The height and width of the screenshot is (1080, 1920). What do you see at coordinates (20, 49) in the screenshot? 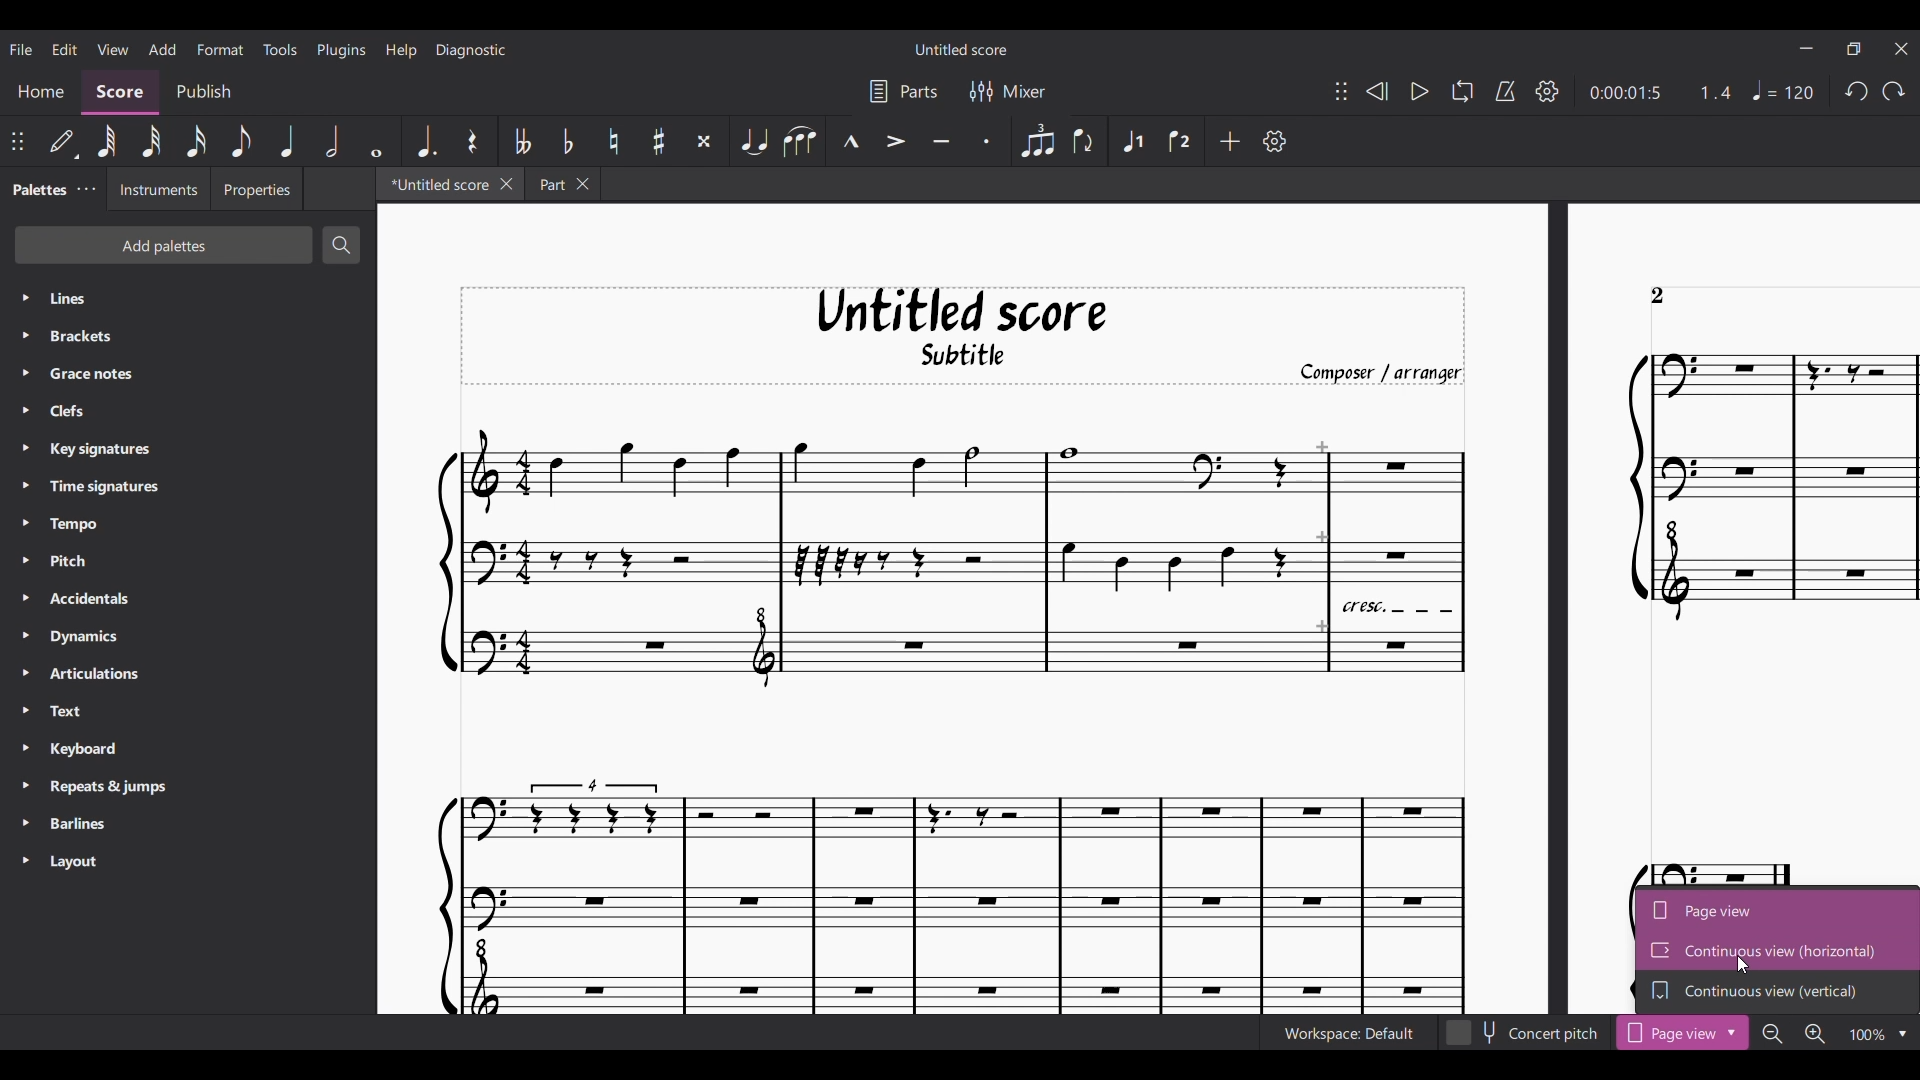
I see `File menu` at bounding box center [20, 49].